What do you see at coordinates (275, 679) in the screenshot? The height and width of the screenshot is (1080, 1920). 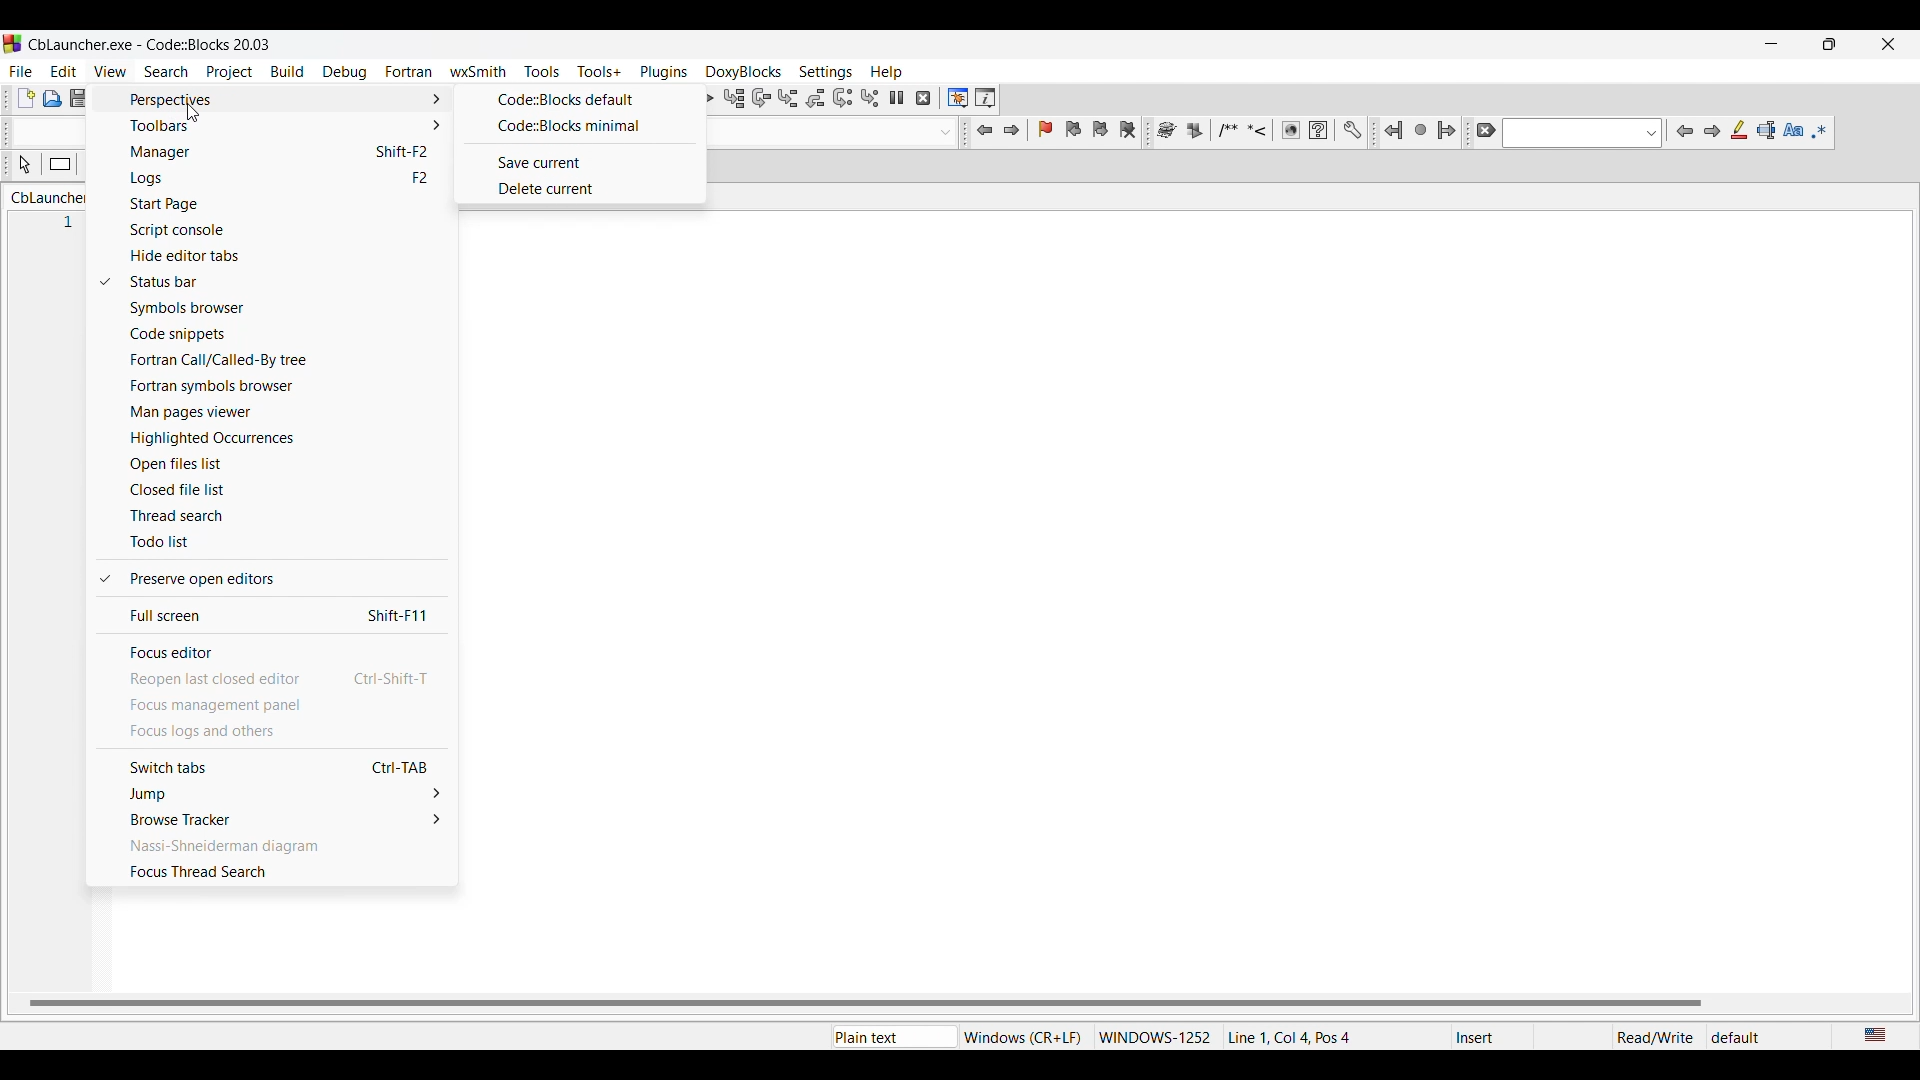 I see `Reopen last closed editor` at bounding box center [275, 679].